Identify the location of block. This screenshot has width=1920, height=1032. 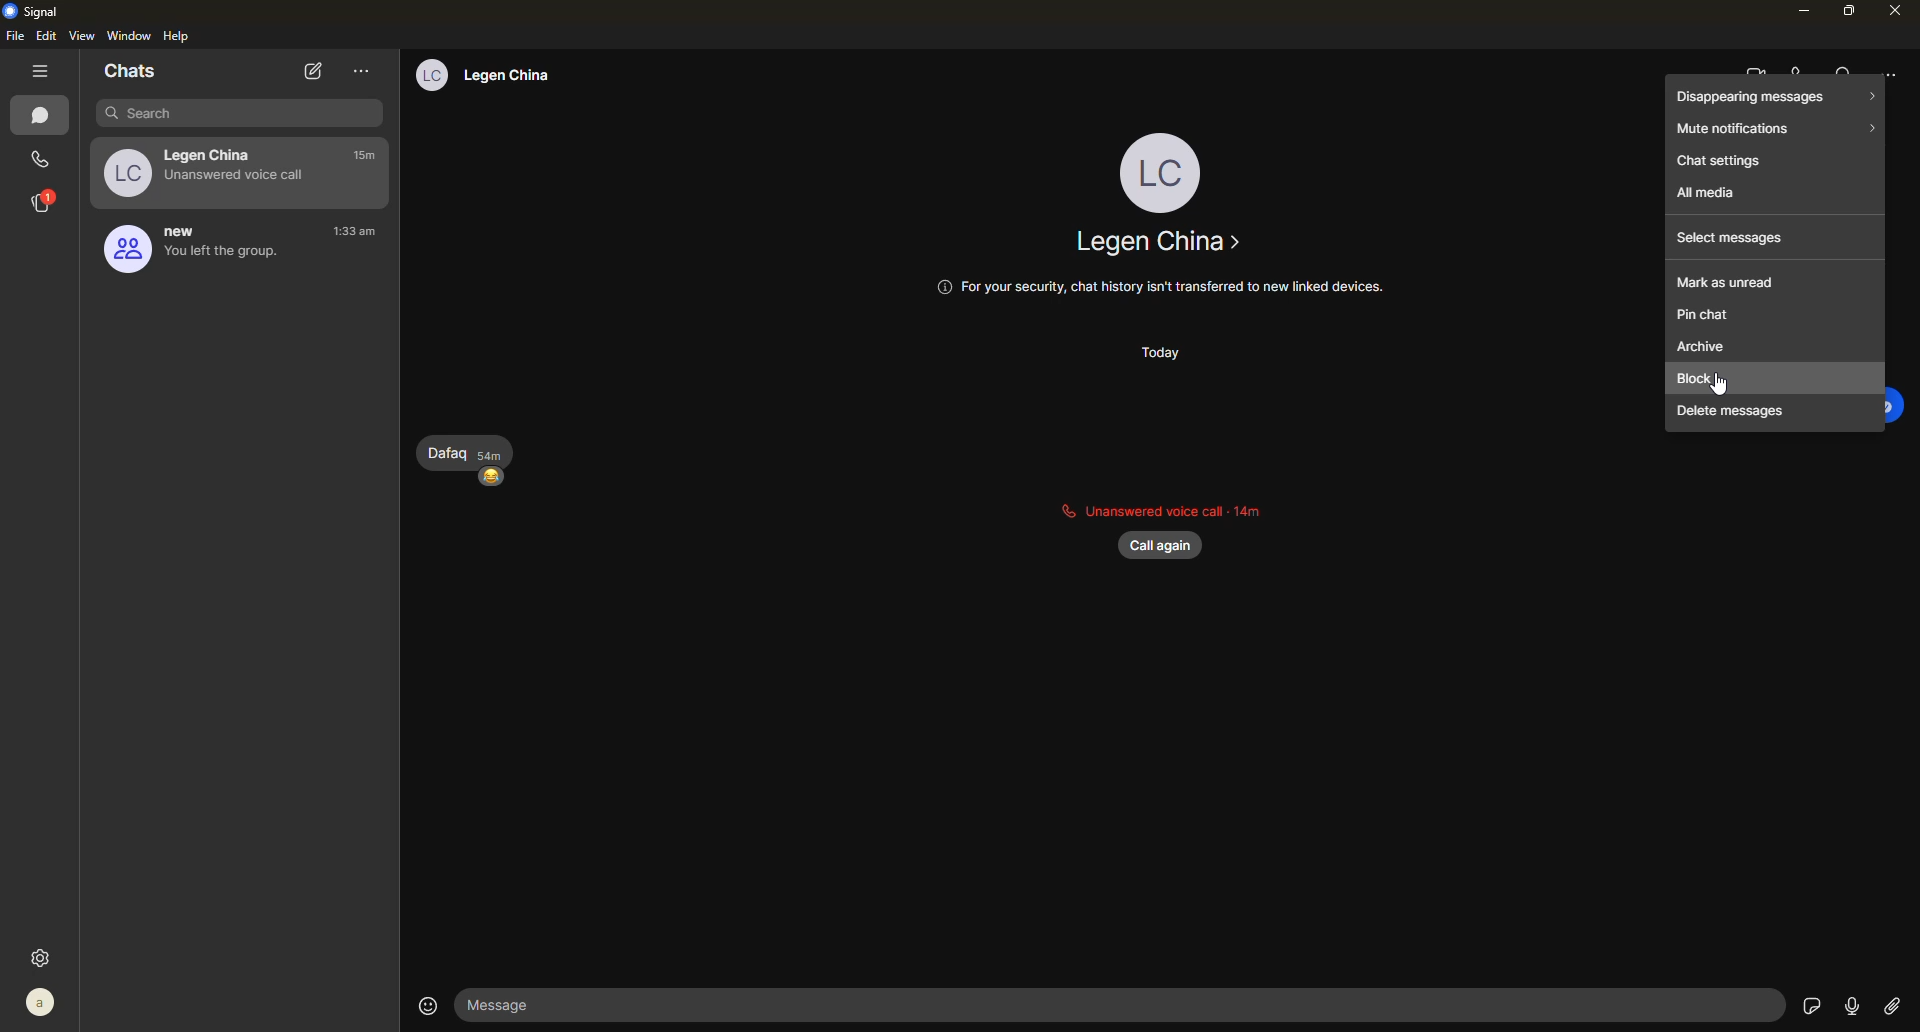
(1698, 380).